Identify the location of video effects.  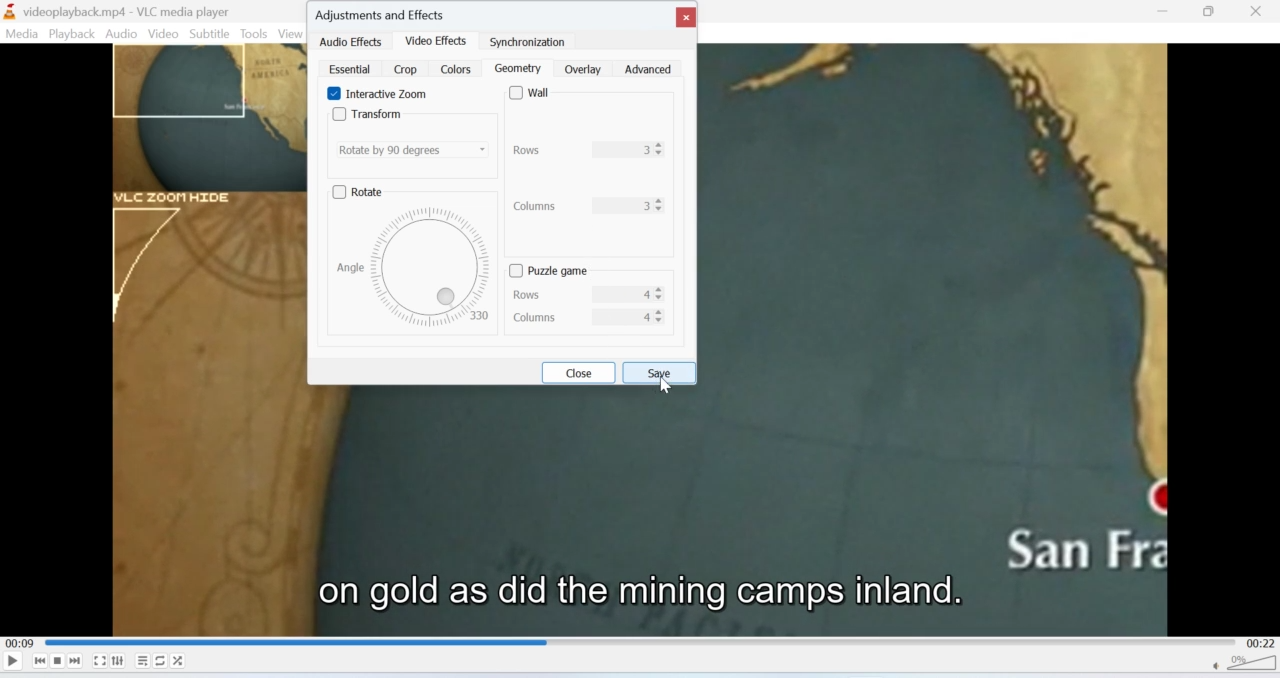
(438, 42).